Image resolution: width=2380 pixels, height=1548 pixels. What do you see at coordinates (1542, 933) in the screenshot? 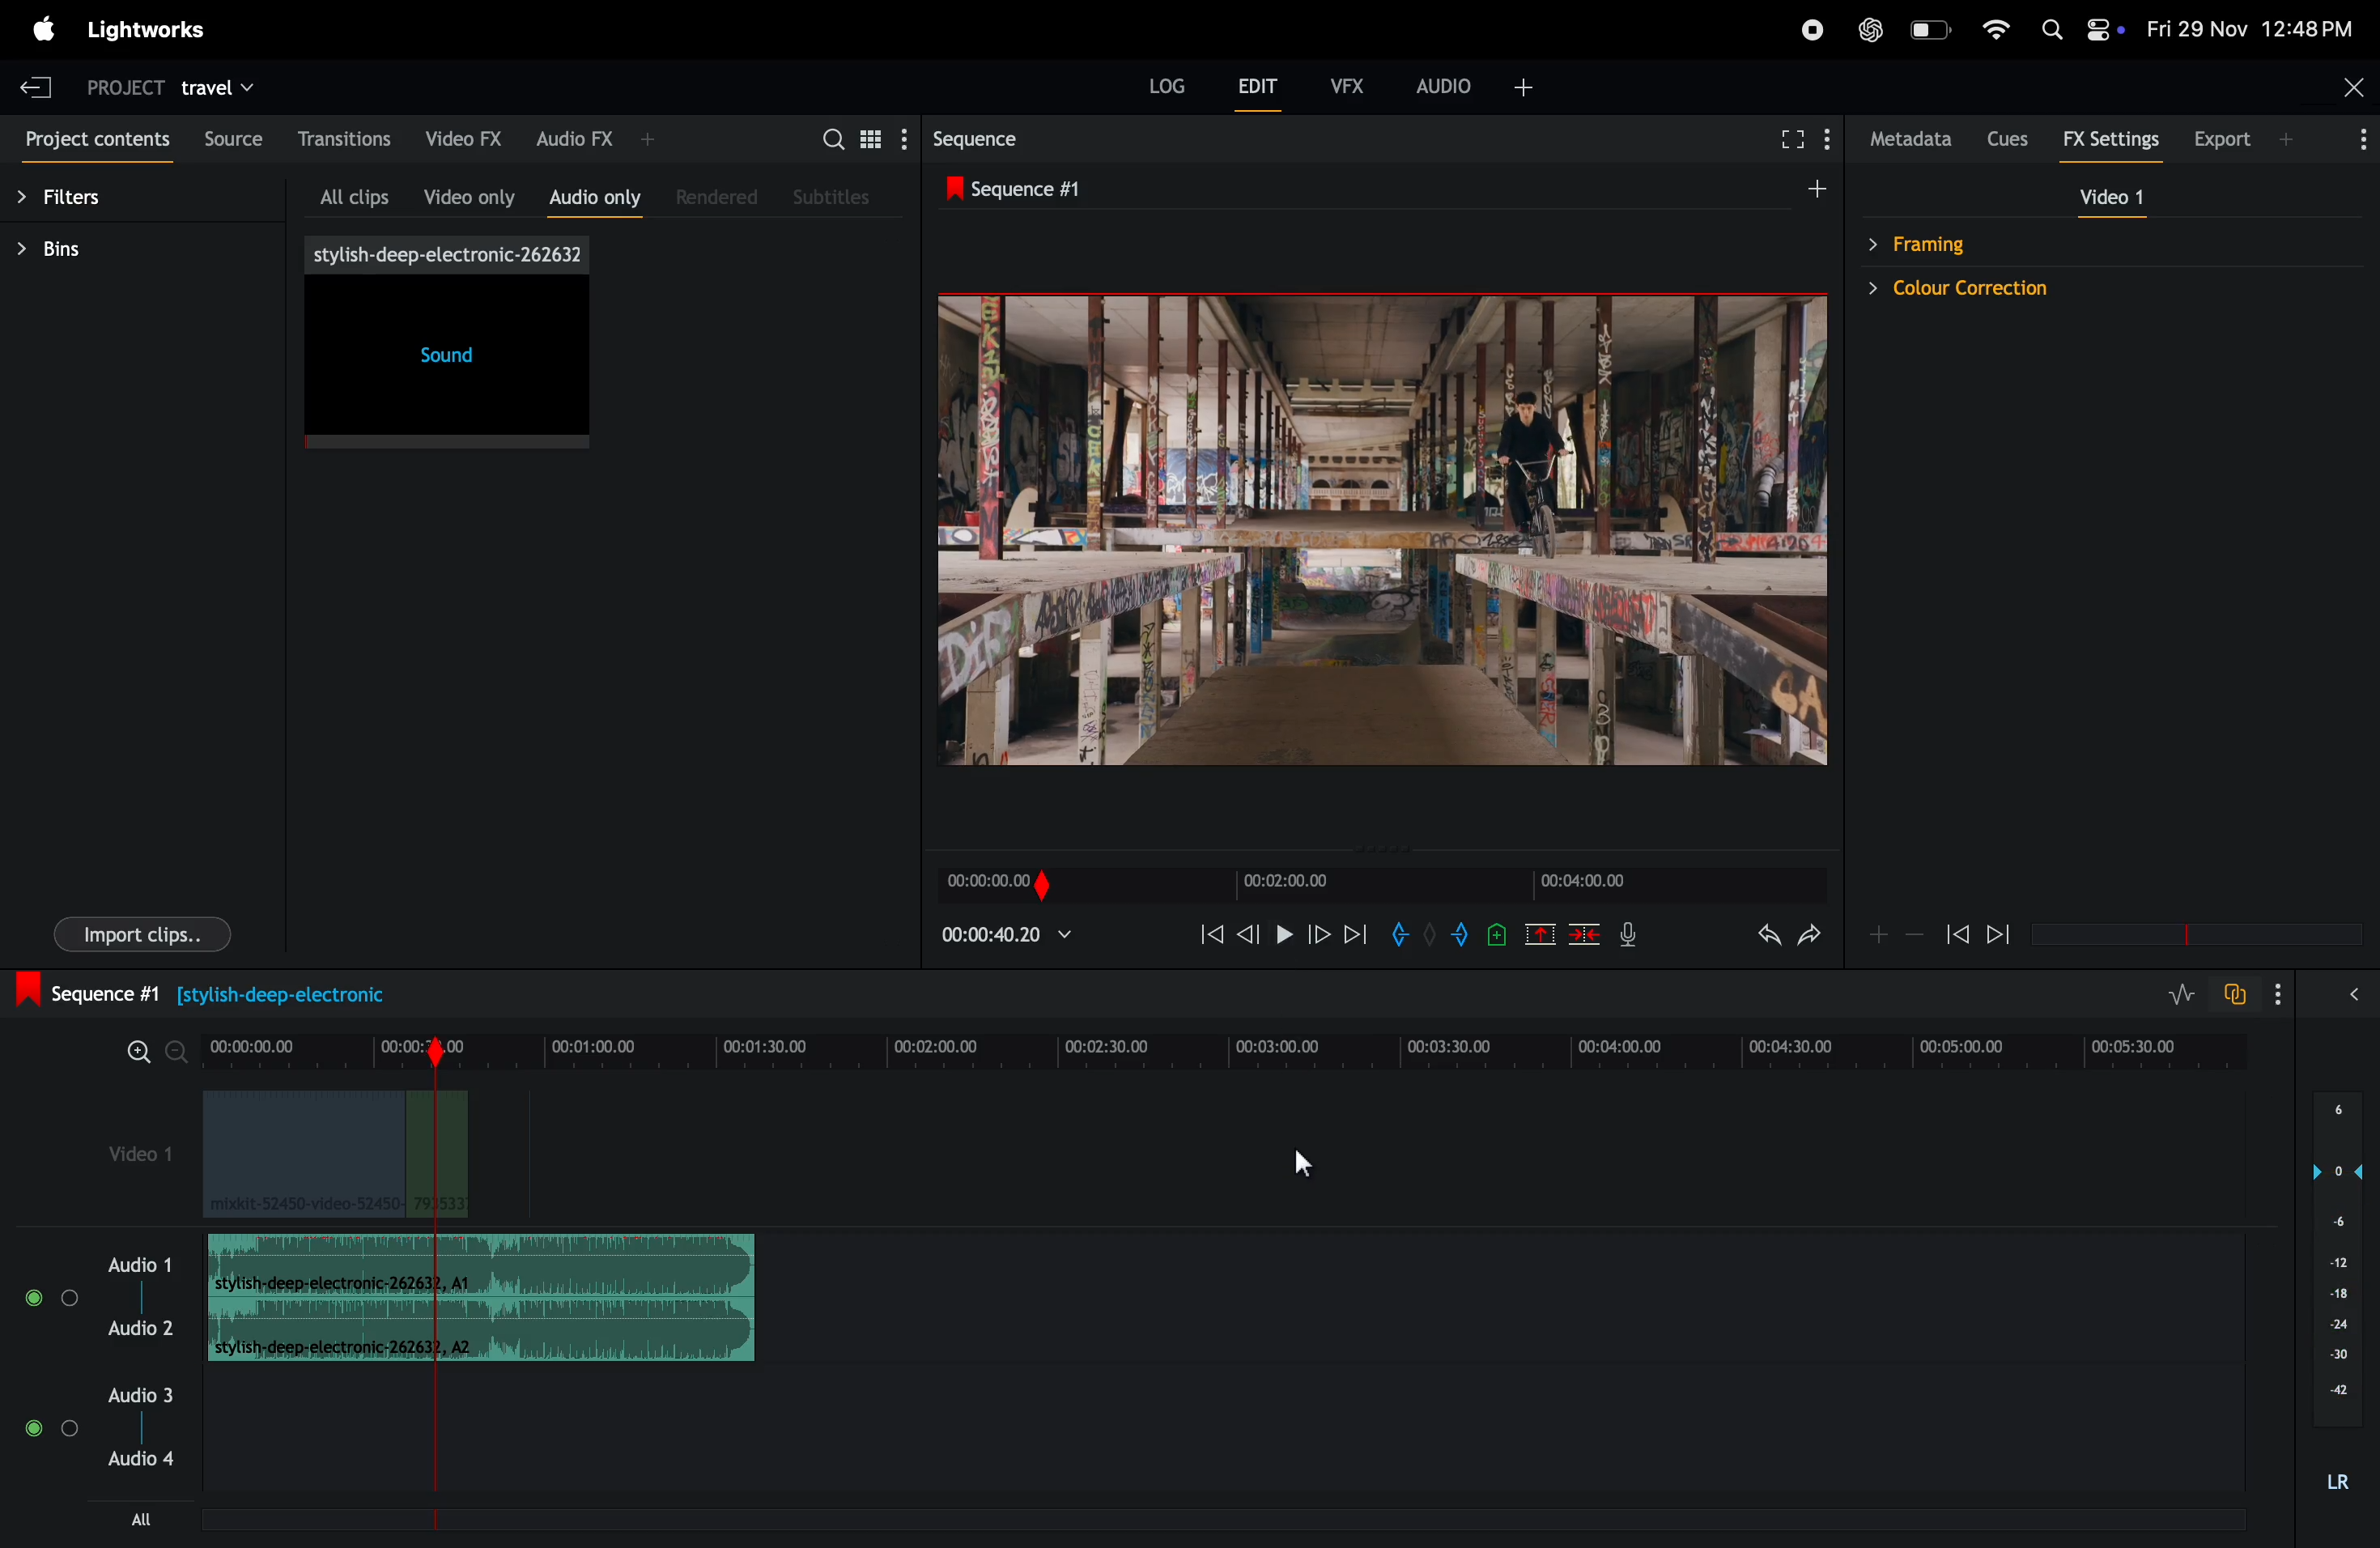
I see `add` at bounding box center [1542, 933].